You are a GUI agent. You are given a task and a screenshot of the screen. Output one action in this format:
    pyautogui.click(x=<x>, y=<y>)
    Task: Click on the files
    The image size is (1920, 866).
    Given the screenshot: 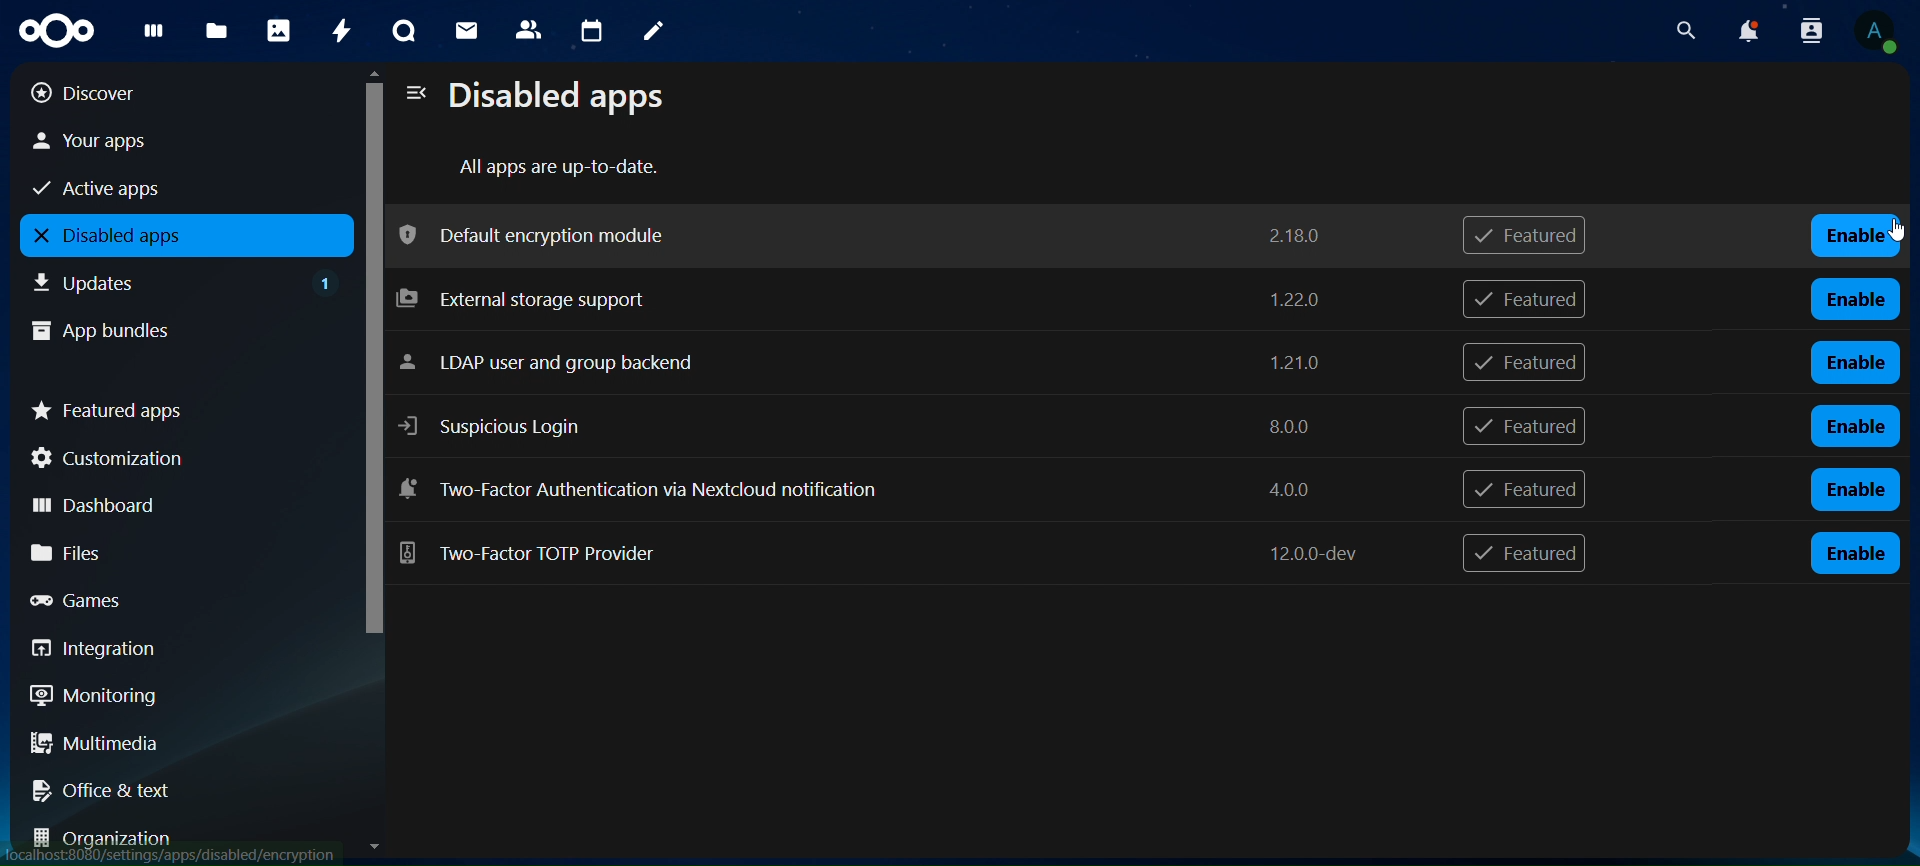 What is the action you would take?
    pyautogui.click(x=175, y=552)
    